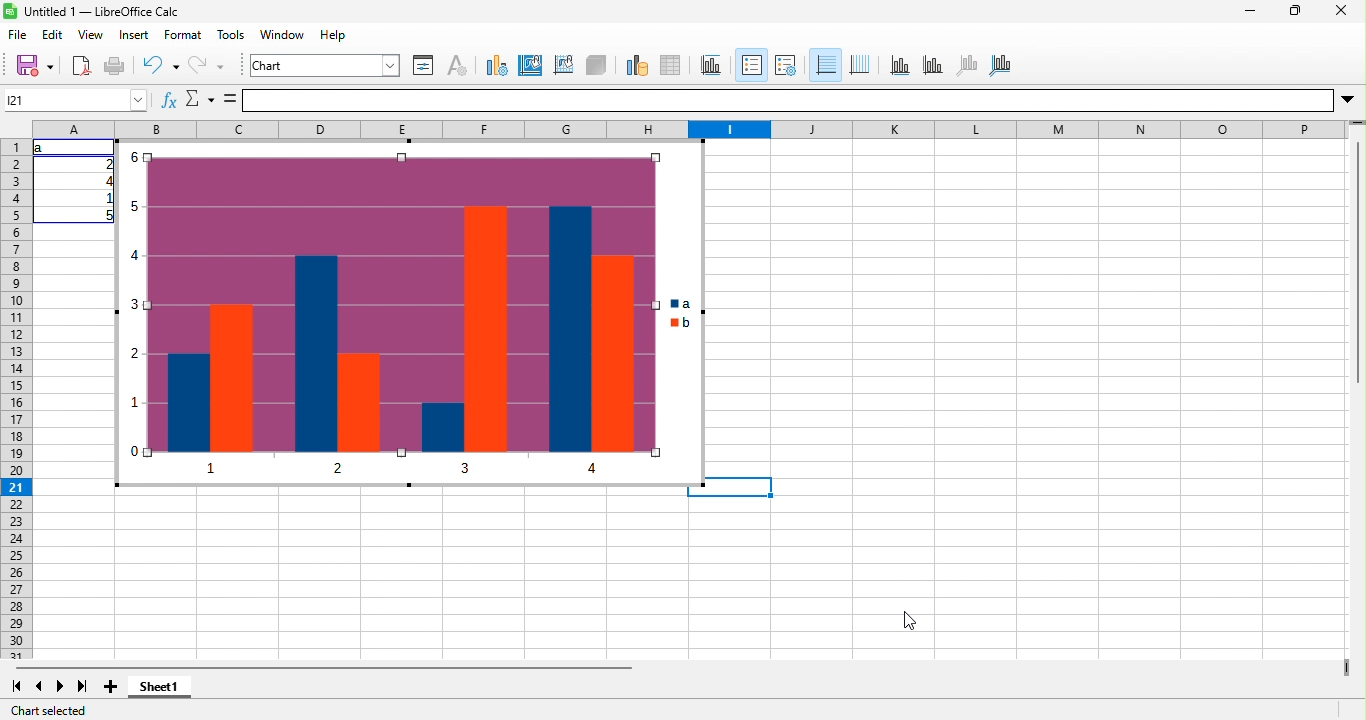  I want to click on Vertical slide bar, so click(1358, 253).